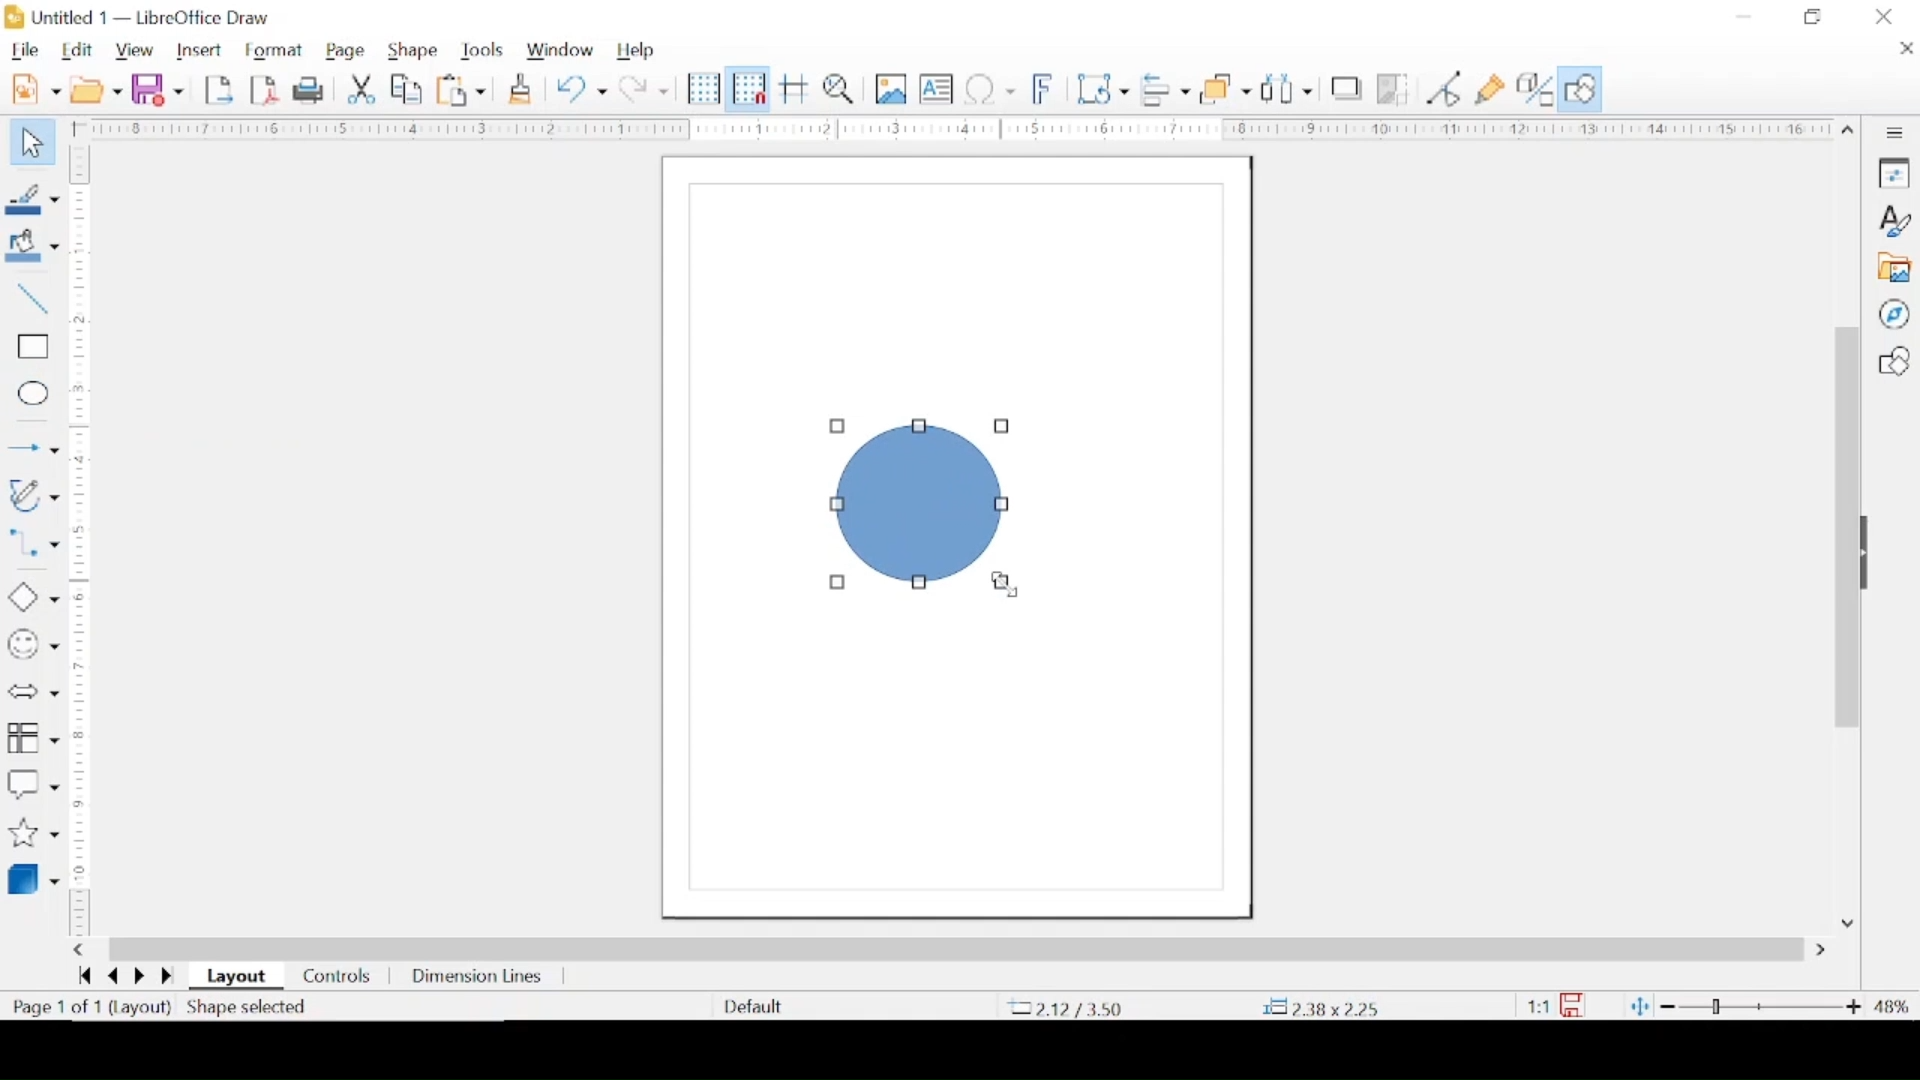 This screenshot has width=1920, height=1080. I want to click on scroll left arrow, so click(83, 951).